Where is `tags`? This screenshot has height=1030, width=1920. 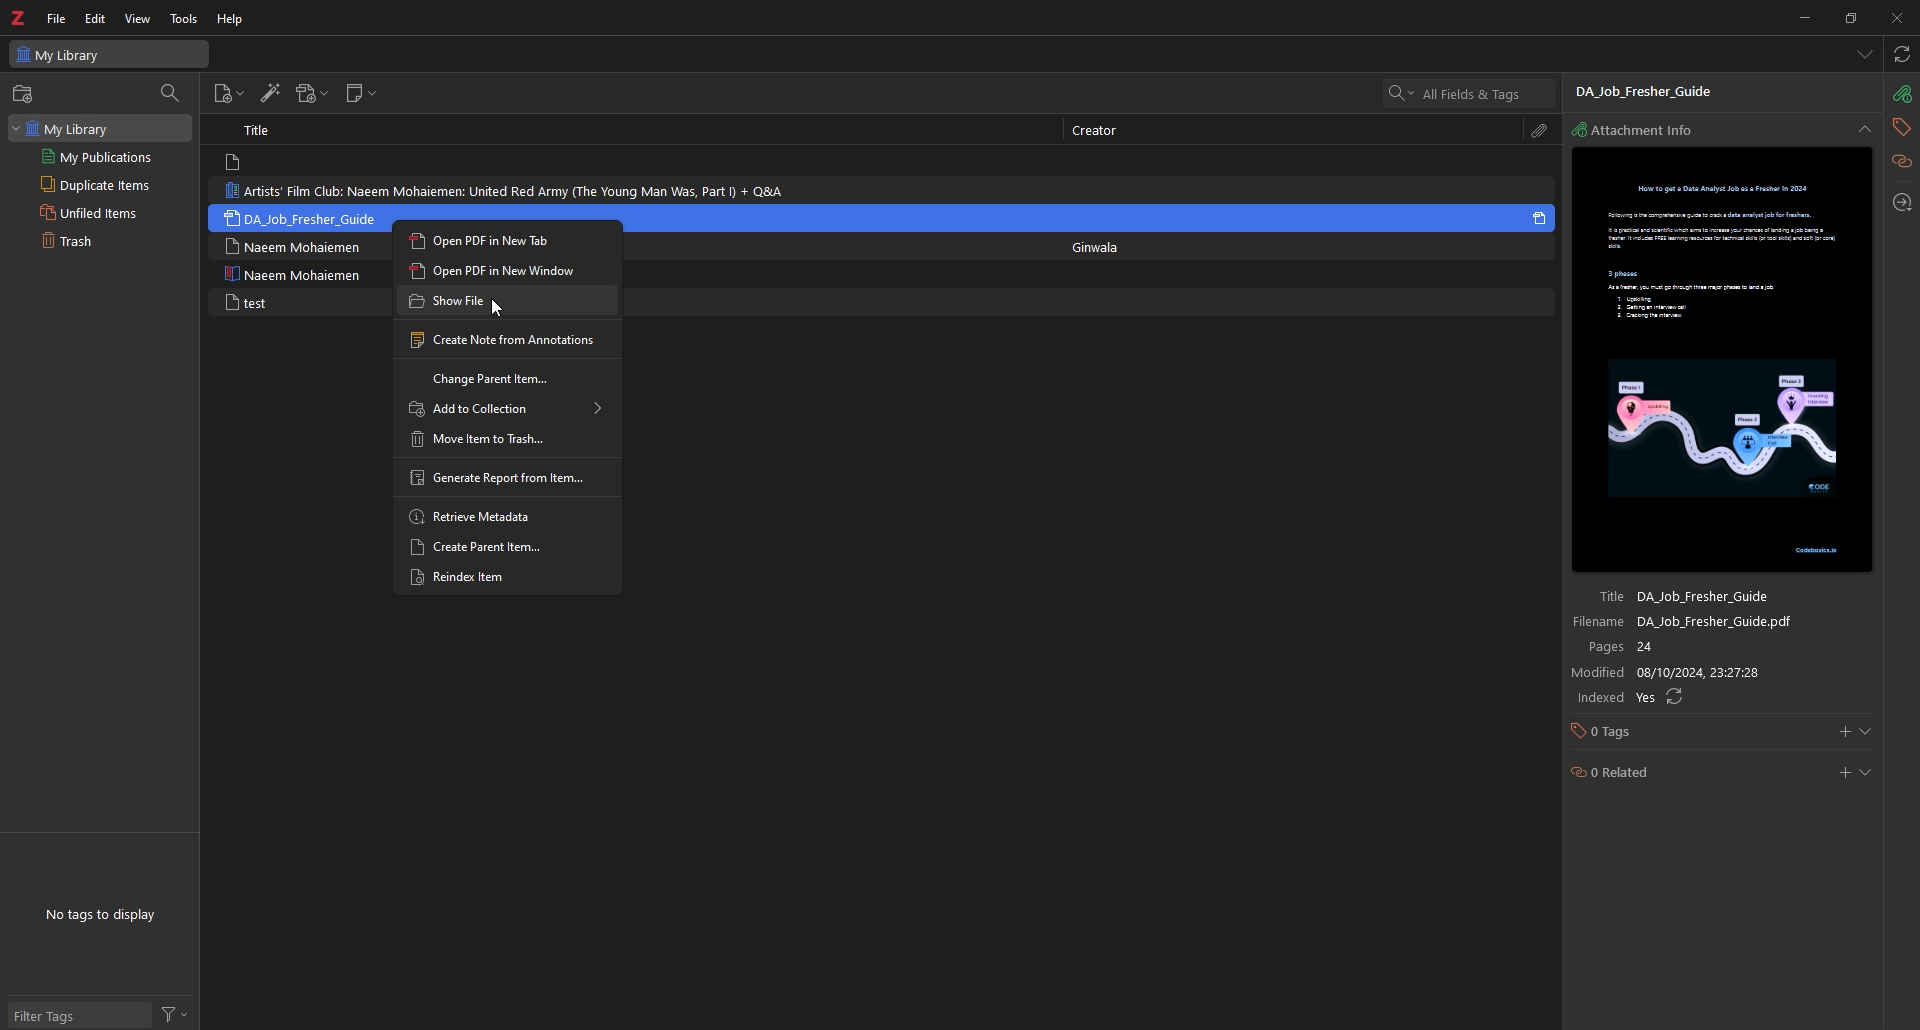
tags is located at coordinates (1671, 734).